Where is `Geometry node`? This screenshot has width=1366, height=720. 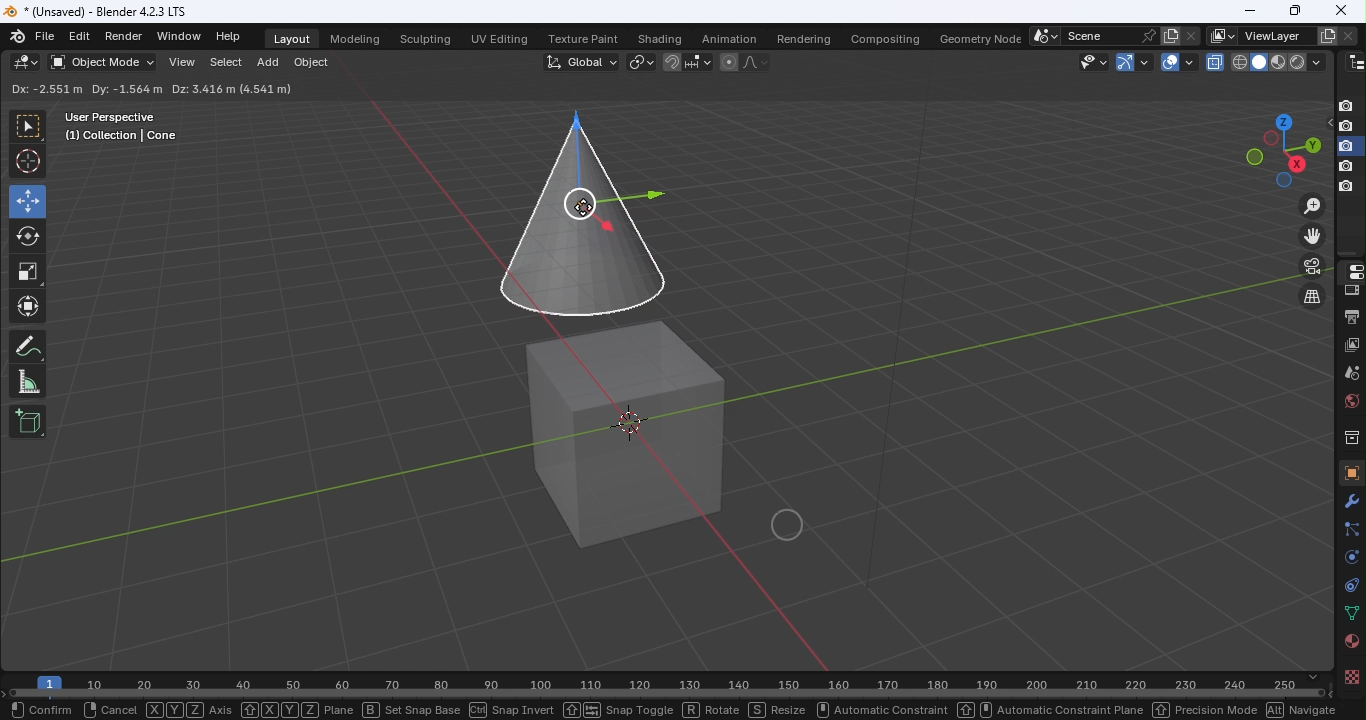 Geometry node is located at coordinates (982, 36).